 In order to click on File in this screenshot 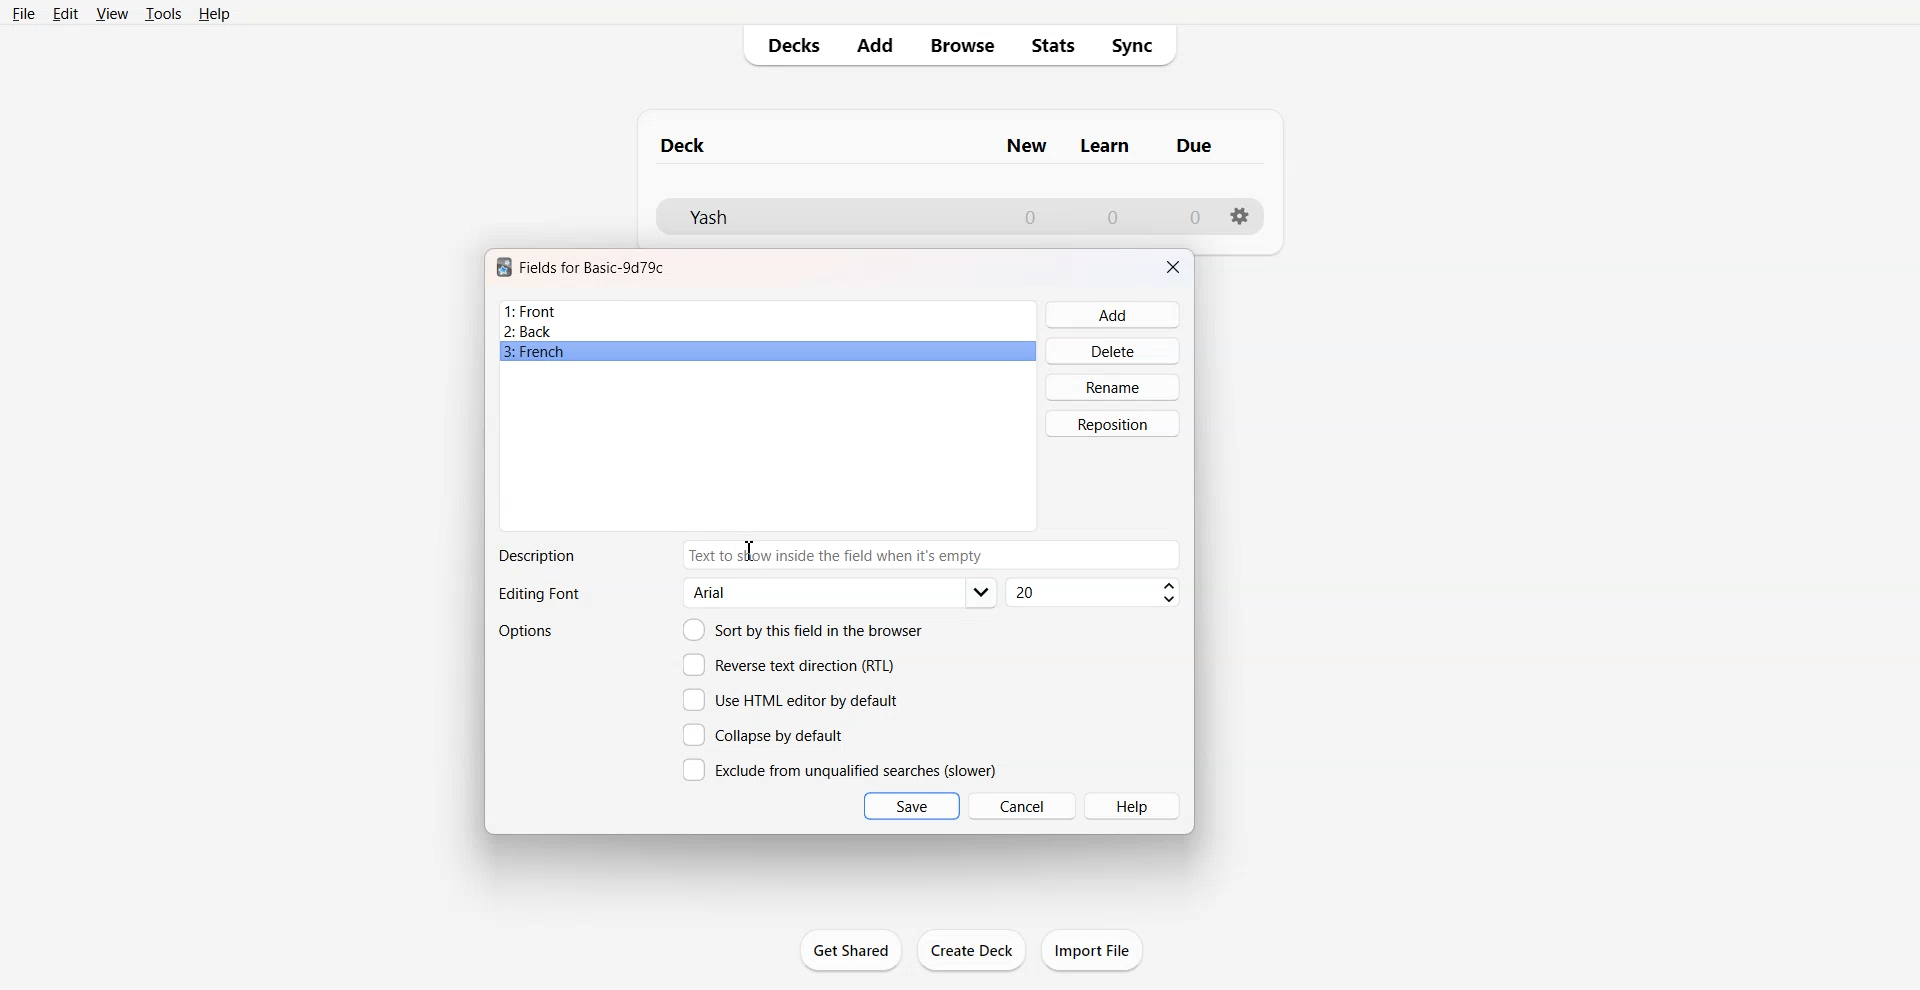, I will do `click(22, 13)`.